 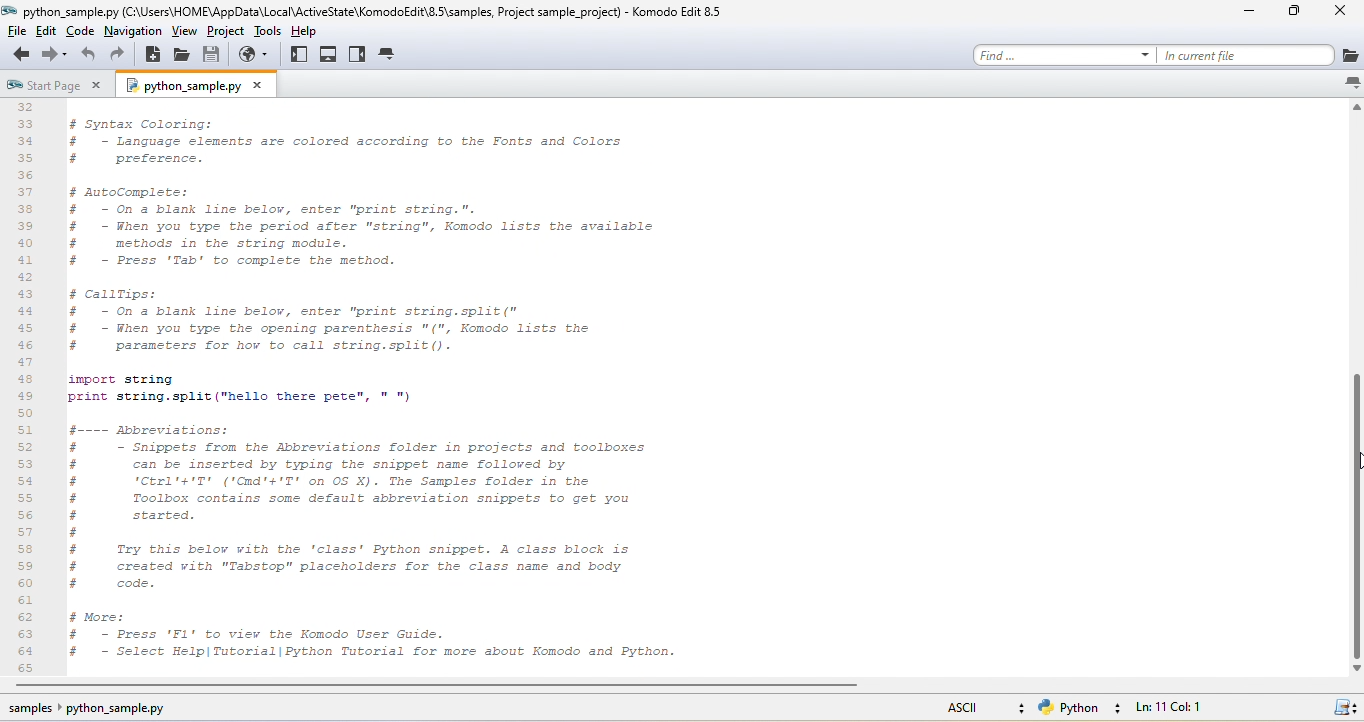 What do you see at coordinates (132, 32) in the screenshot?
I see `navigation` at bounding box center [132, 32].